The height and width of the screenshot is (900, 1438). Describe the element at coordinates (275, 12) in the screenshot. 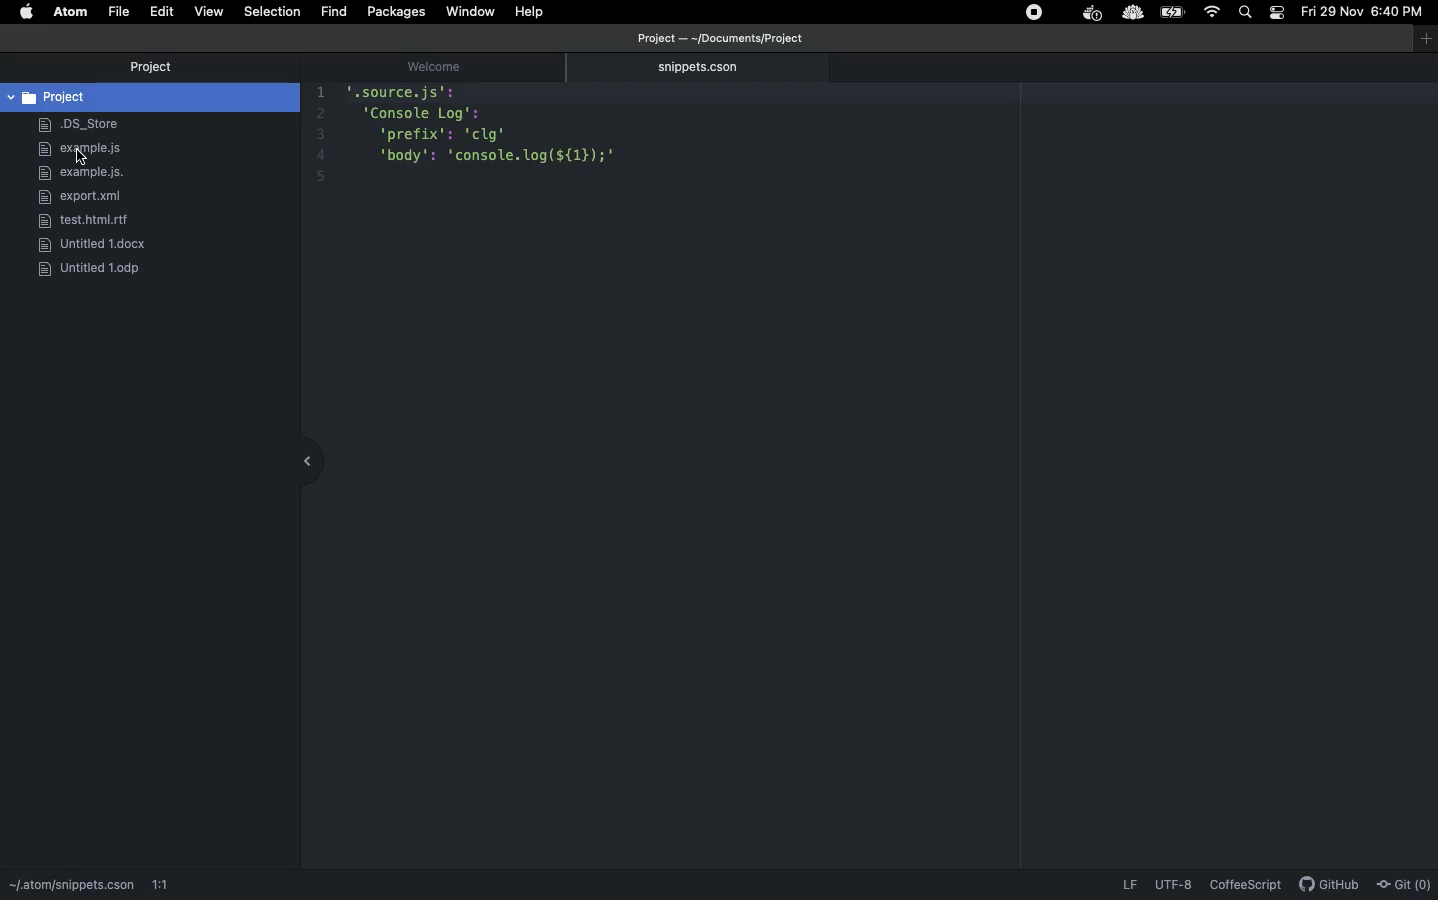

I see `Selection` at that location.